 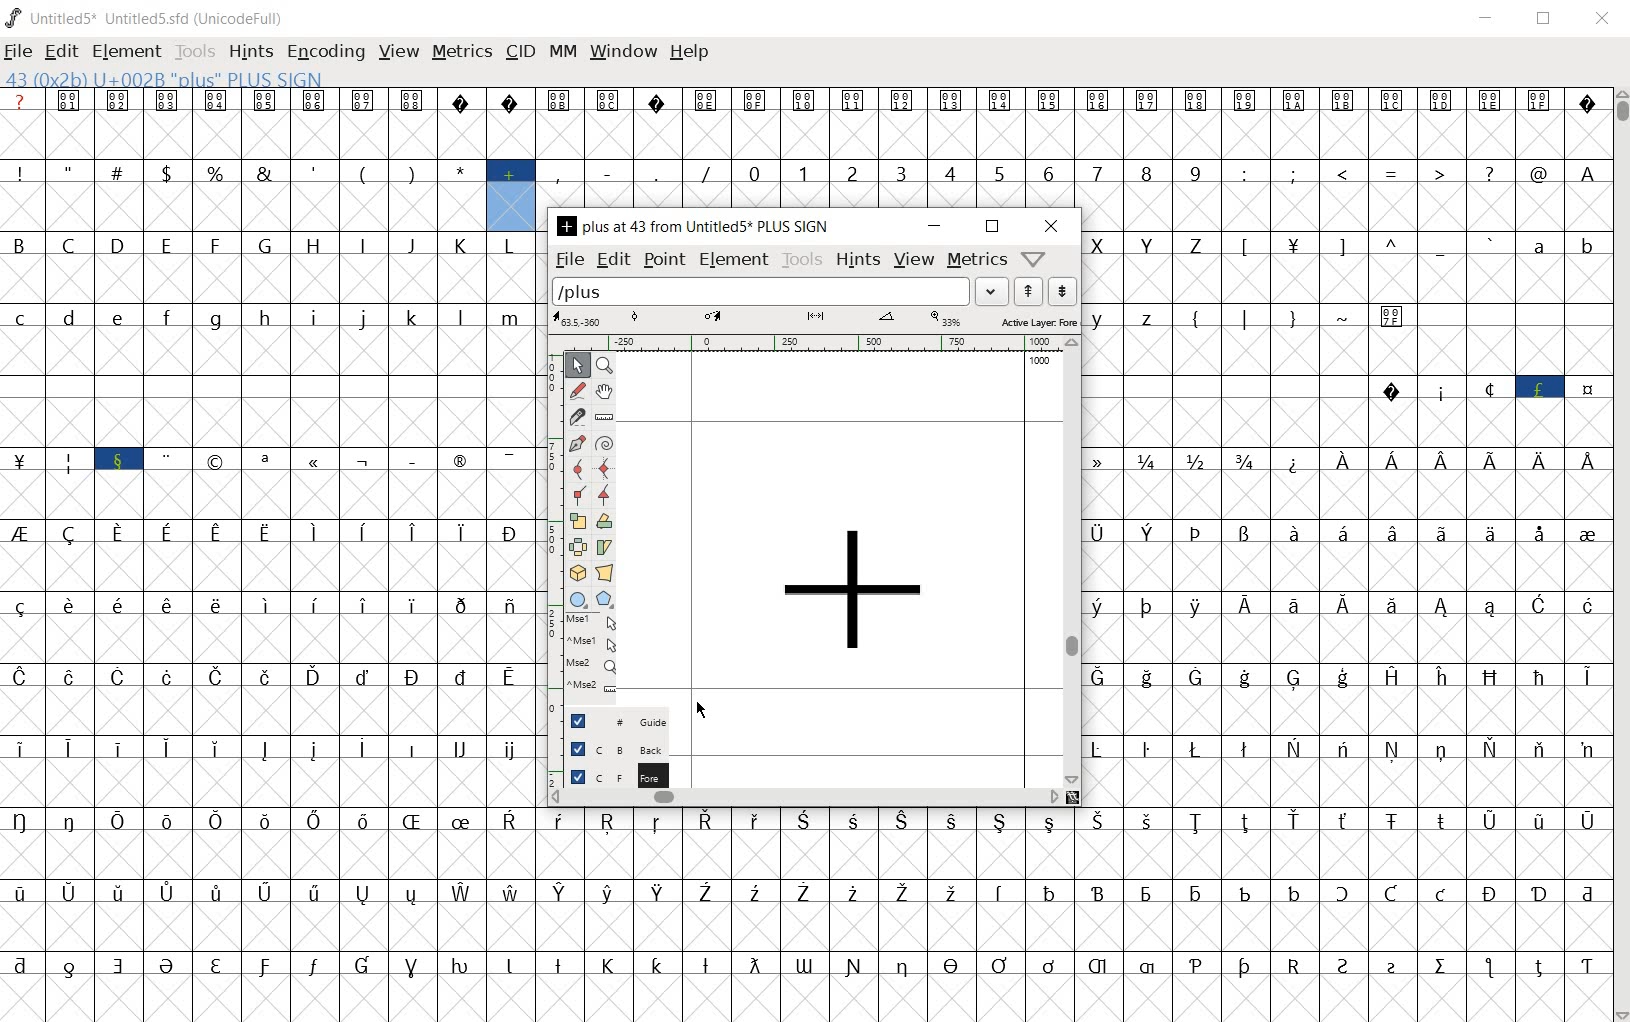 I want to click on 43 (0X2B) u+002b "plus" PLUS SIGN, so click(x=167, y=79).